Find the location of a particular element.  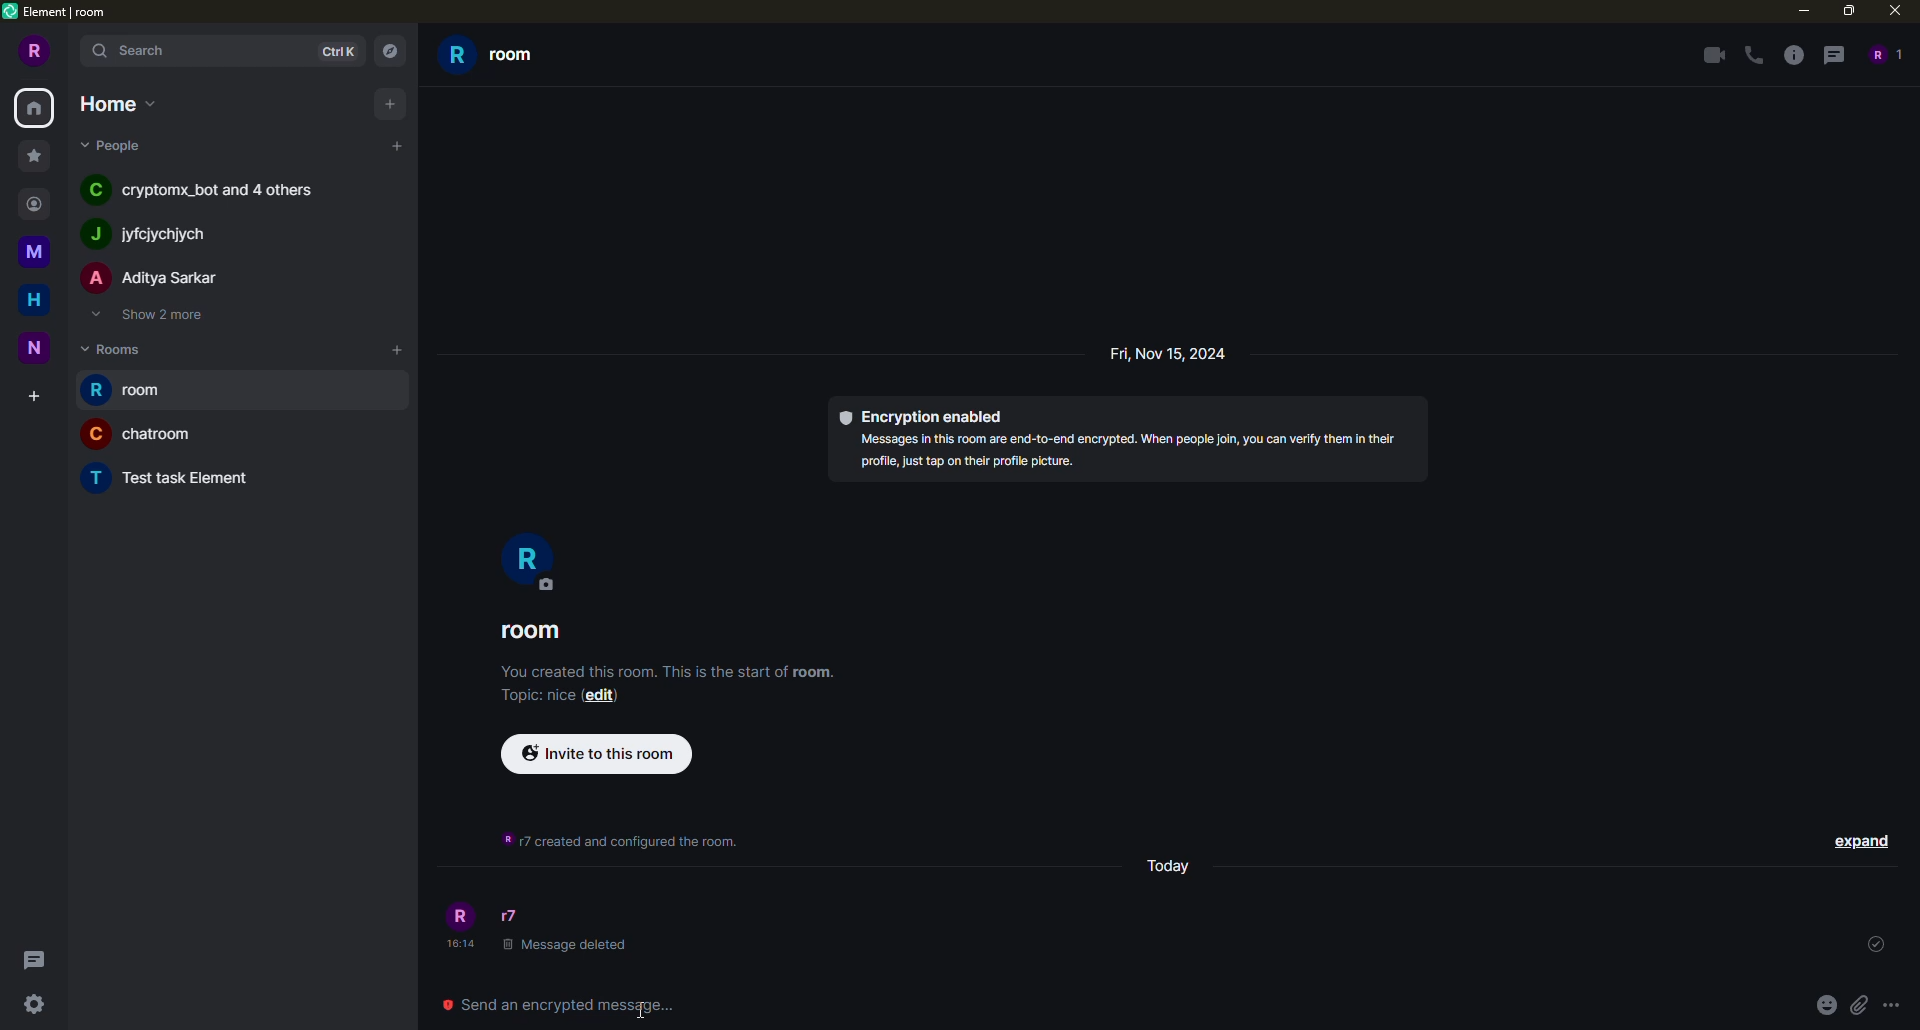

info is located at coordinates (1131, 451).